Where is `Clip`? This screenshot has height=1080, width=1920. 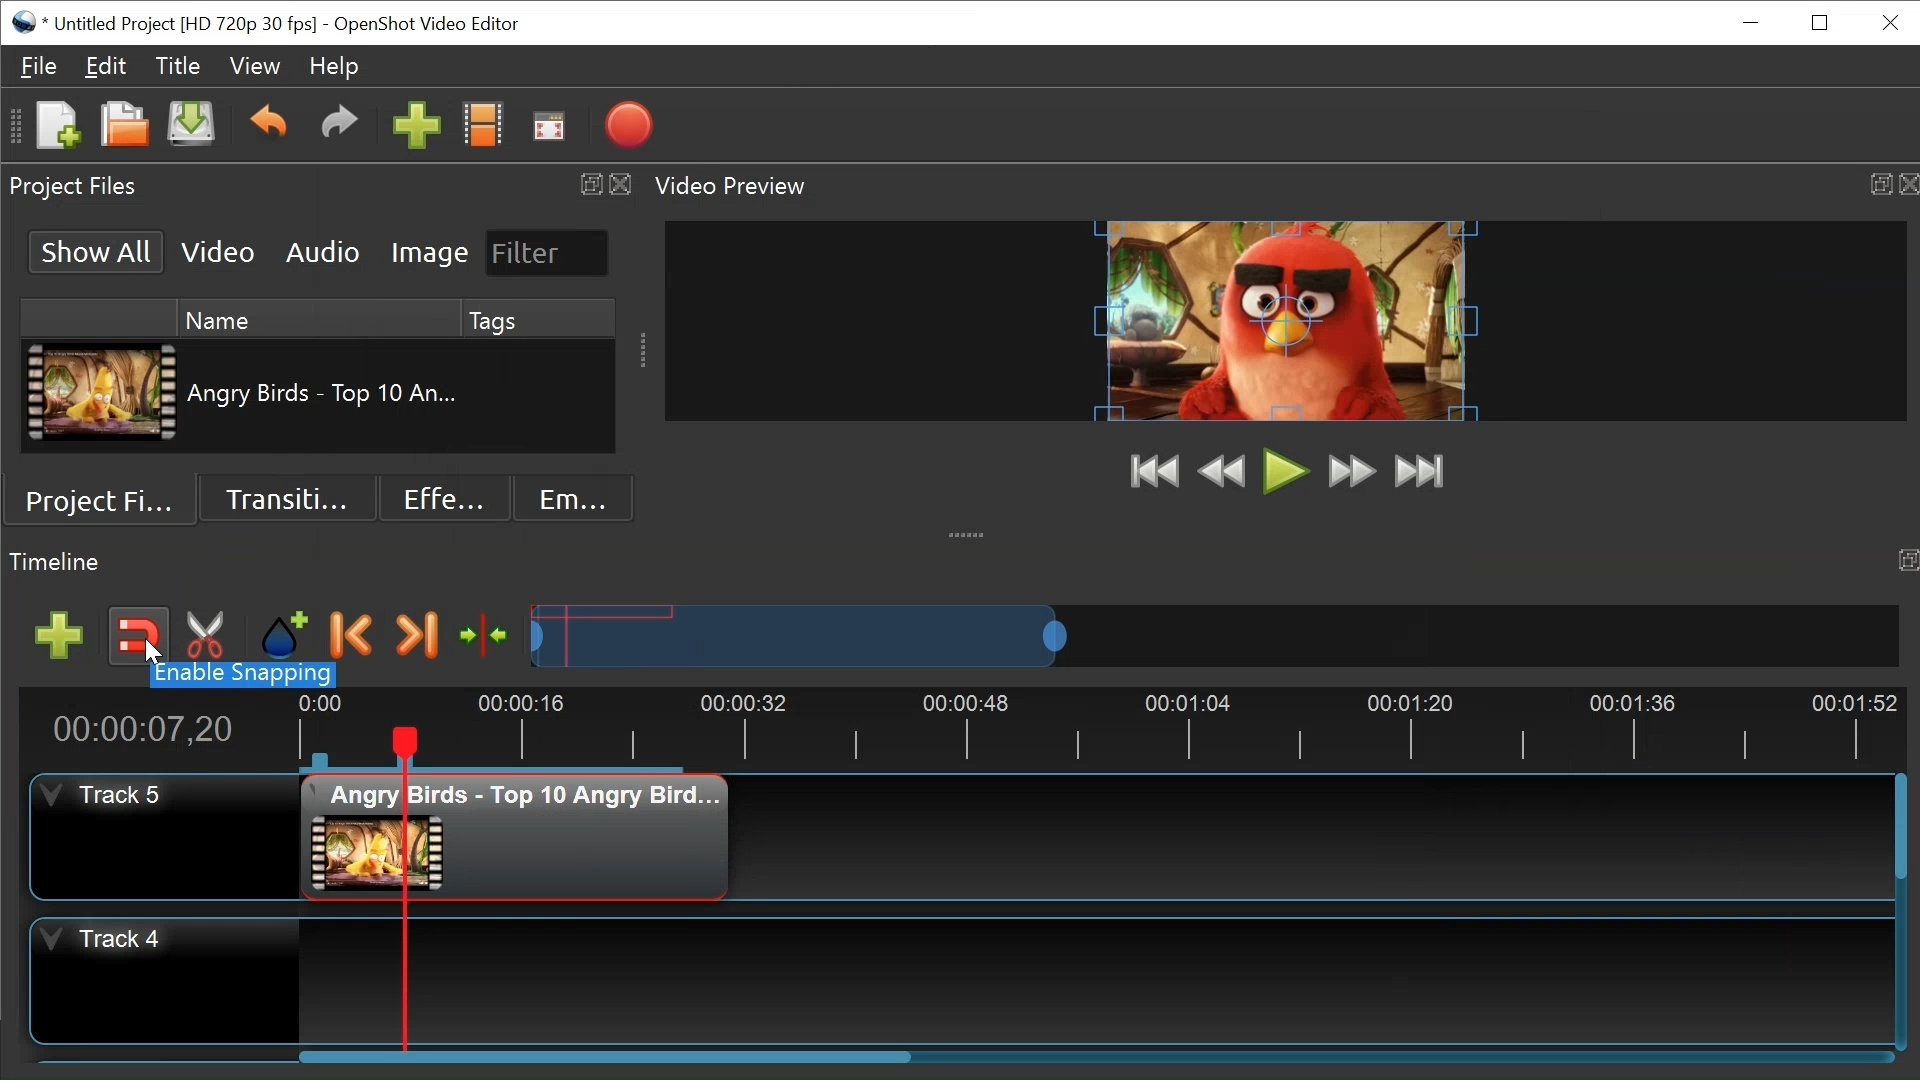 Clip is located at coordinates (100, 392).